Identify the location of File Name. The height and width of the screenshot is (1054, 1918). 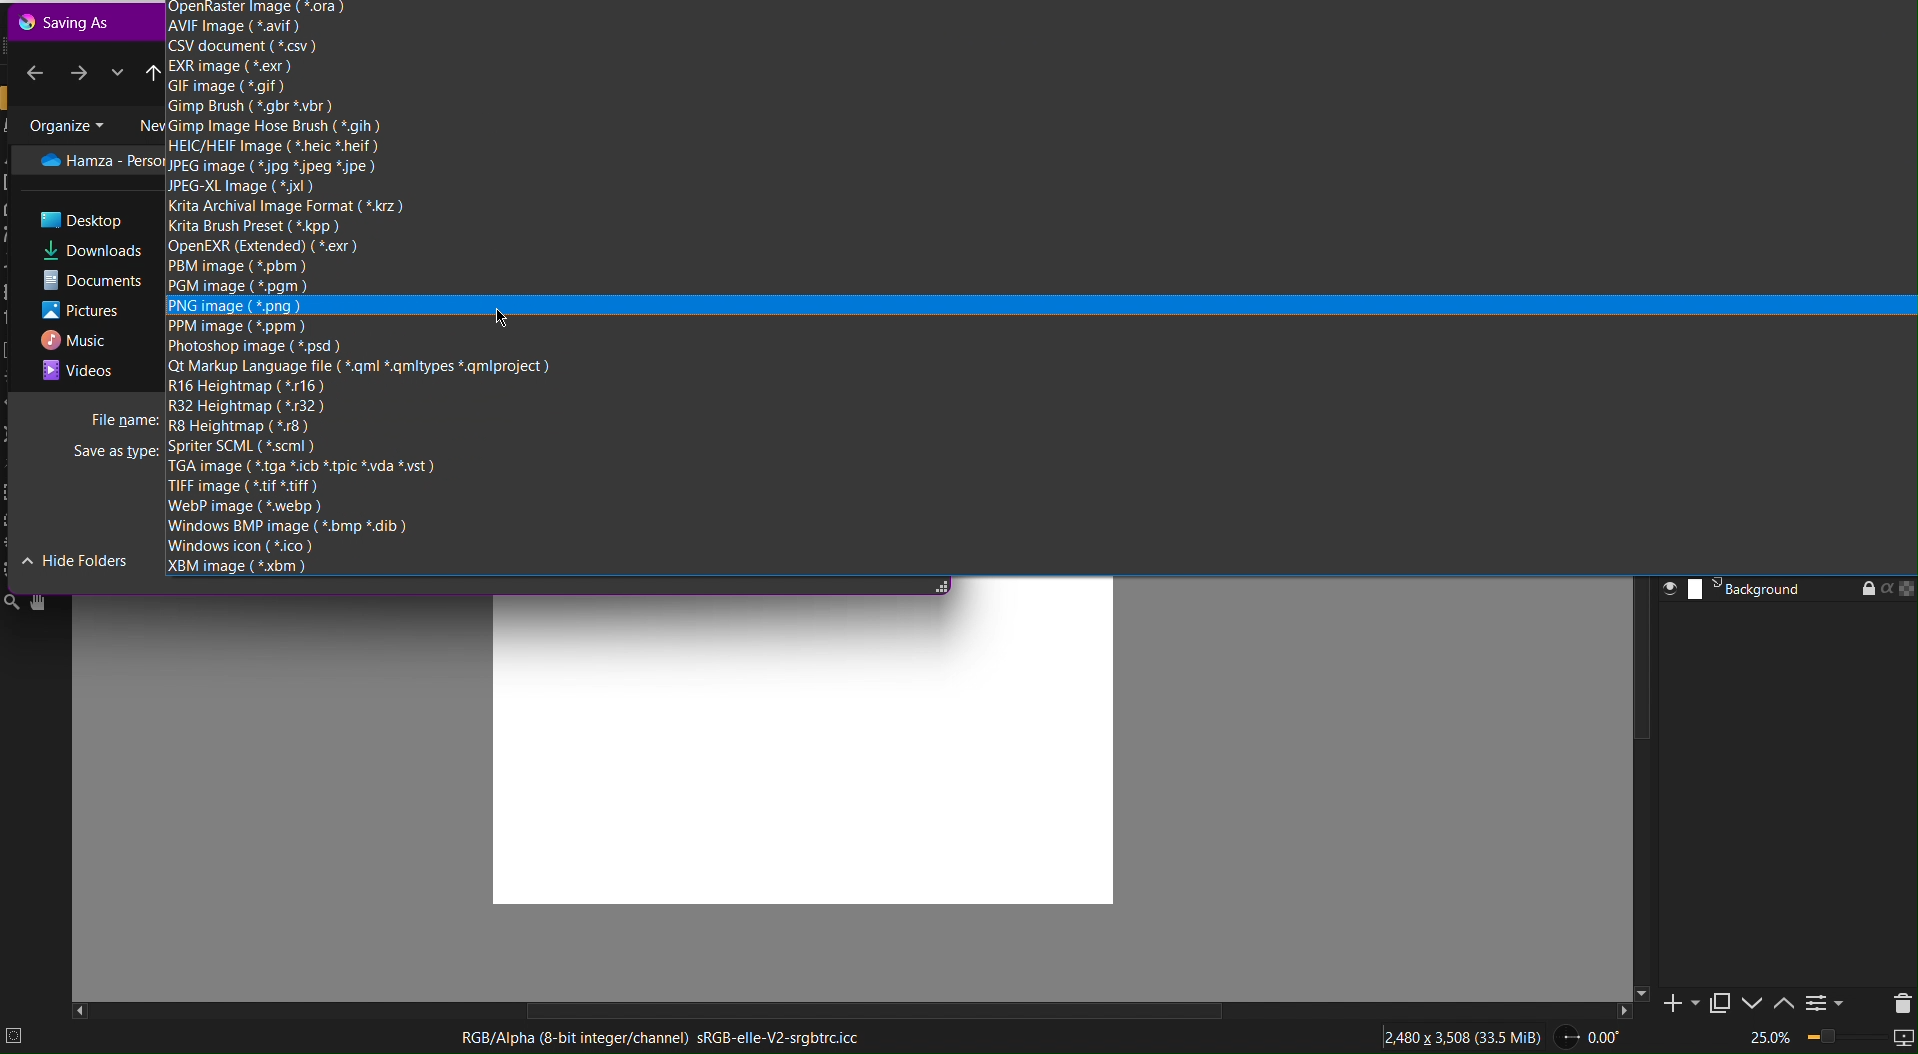
(123, 417).